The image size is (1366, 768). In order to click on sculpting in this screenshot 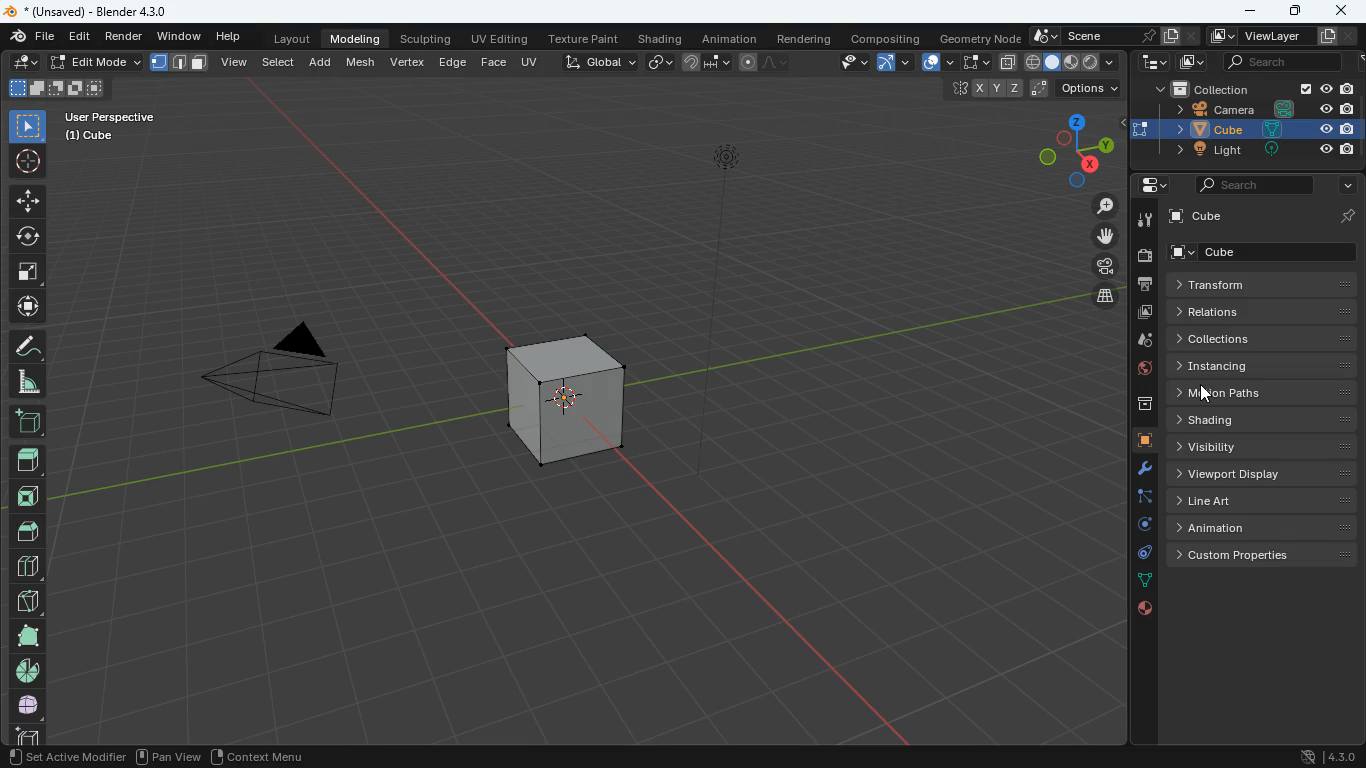, I will do `click(424, 37)`.